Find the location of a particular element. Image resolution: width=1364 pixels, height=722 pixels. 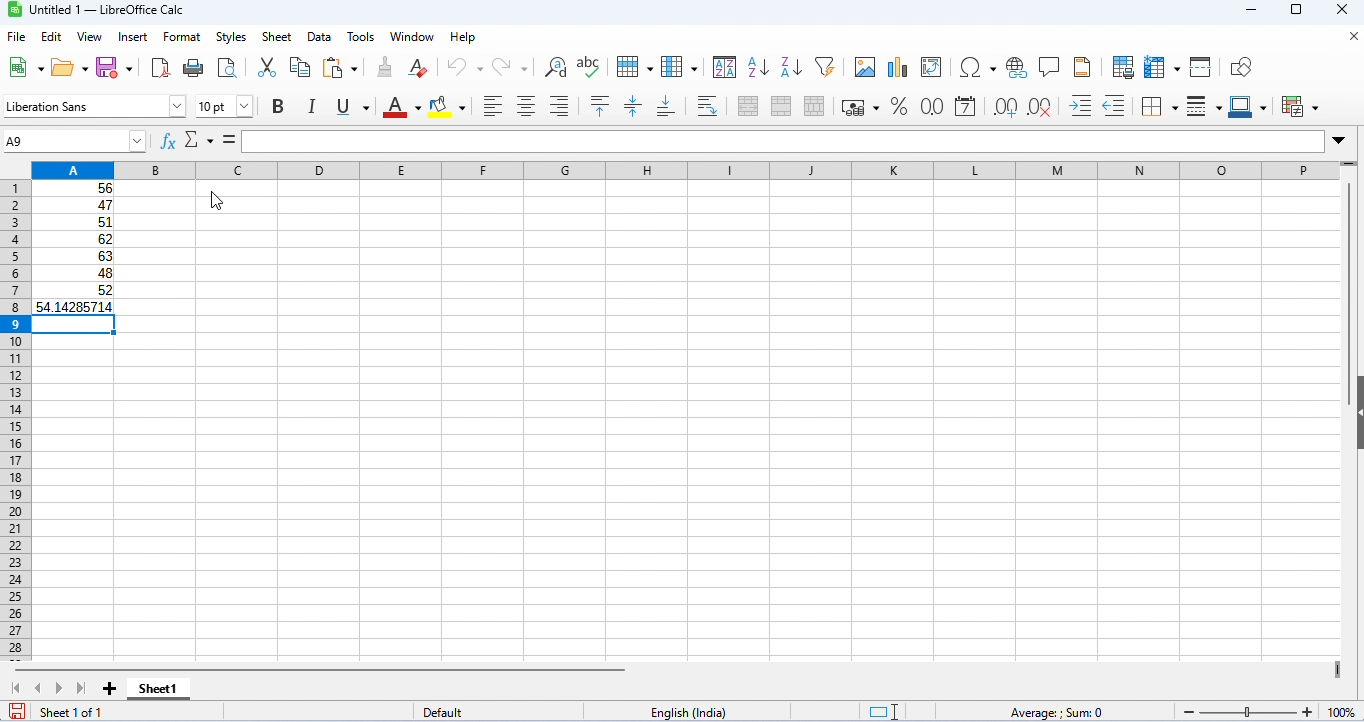

align right is located at coordinates (559, 106).